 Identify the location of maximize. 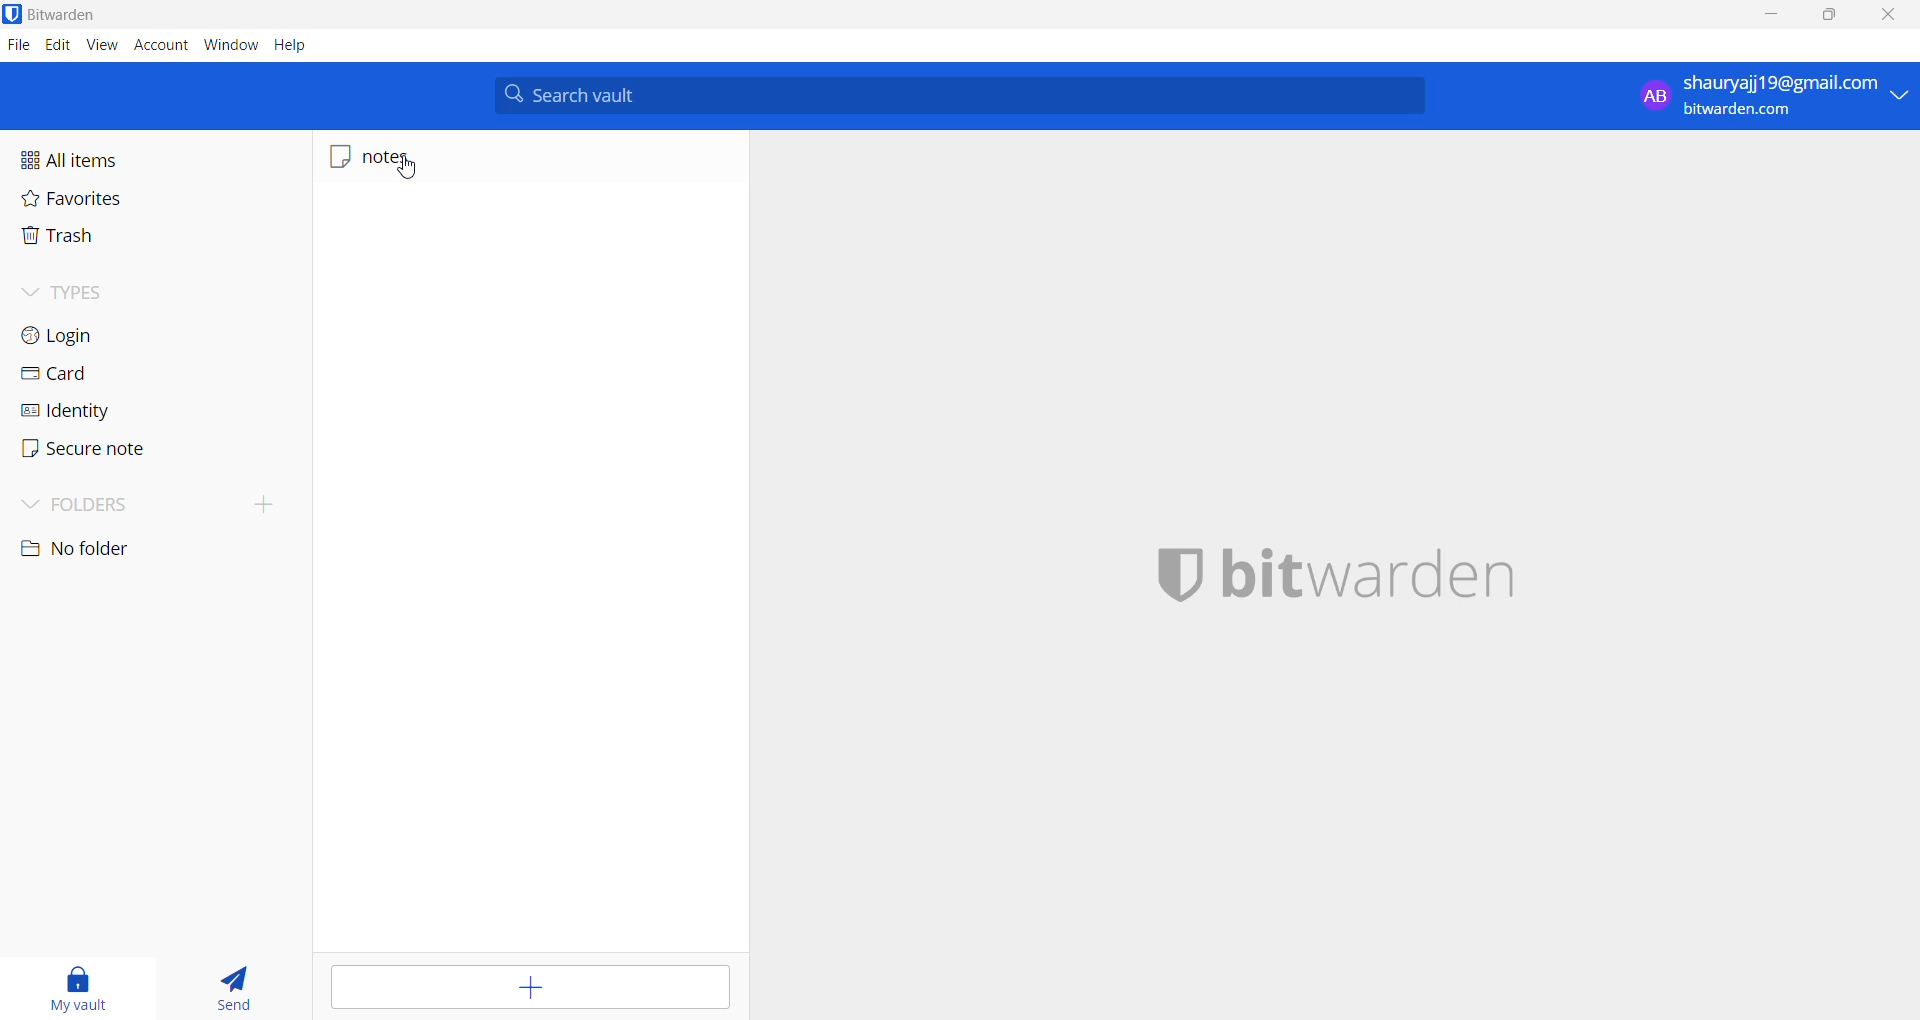
(1821, 15).